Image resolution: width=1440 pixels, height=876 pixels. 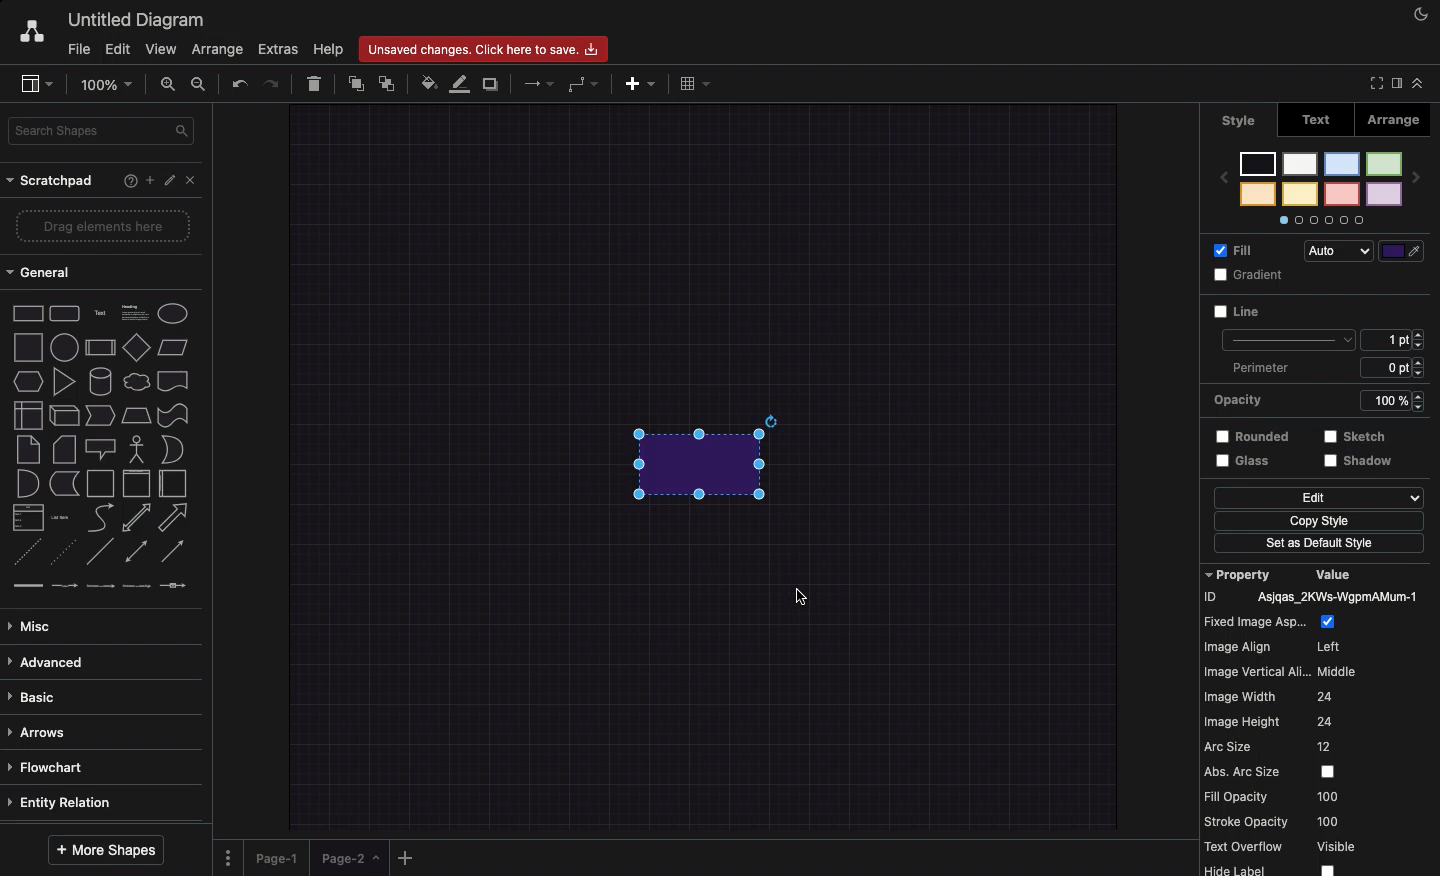 What do you see at coordinates (79, 47) in the screenshot?
I see `File` at bounding box center [79, 47].